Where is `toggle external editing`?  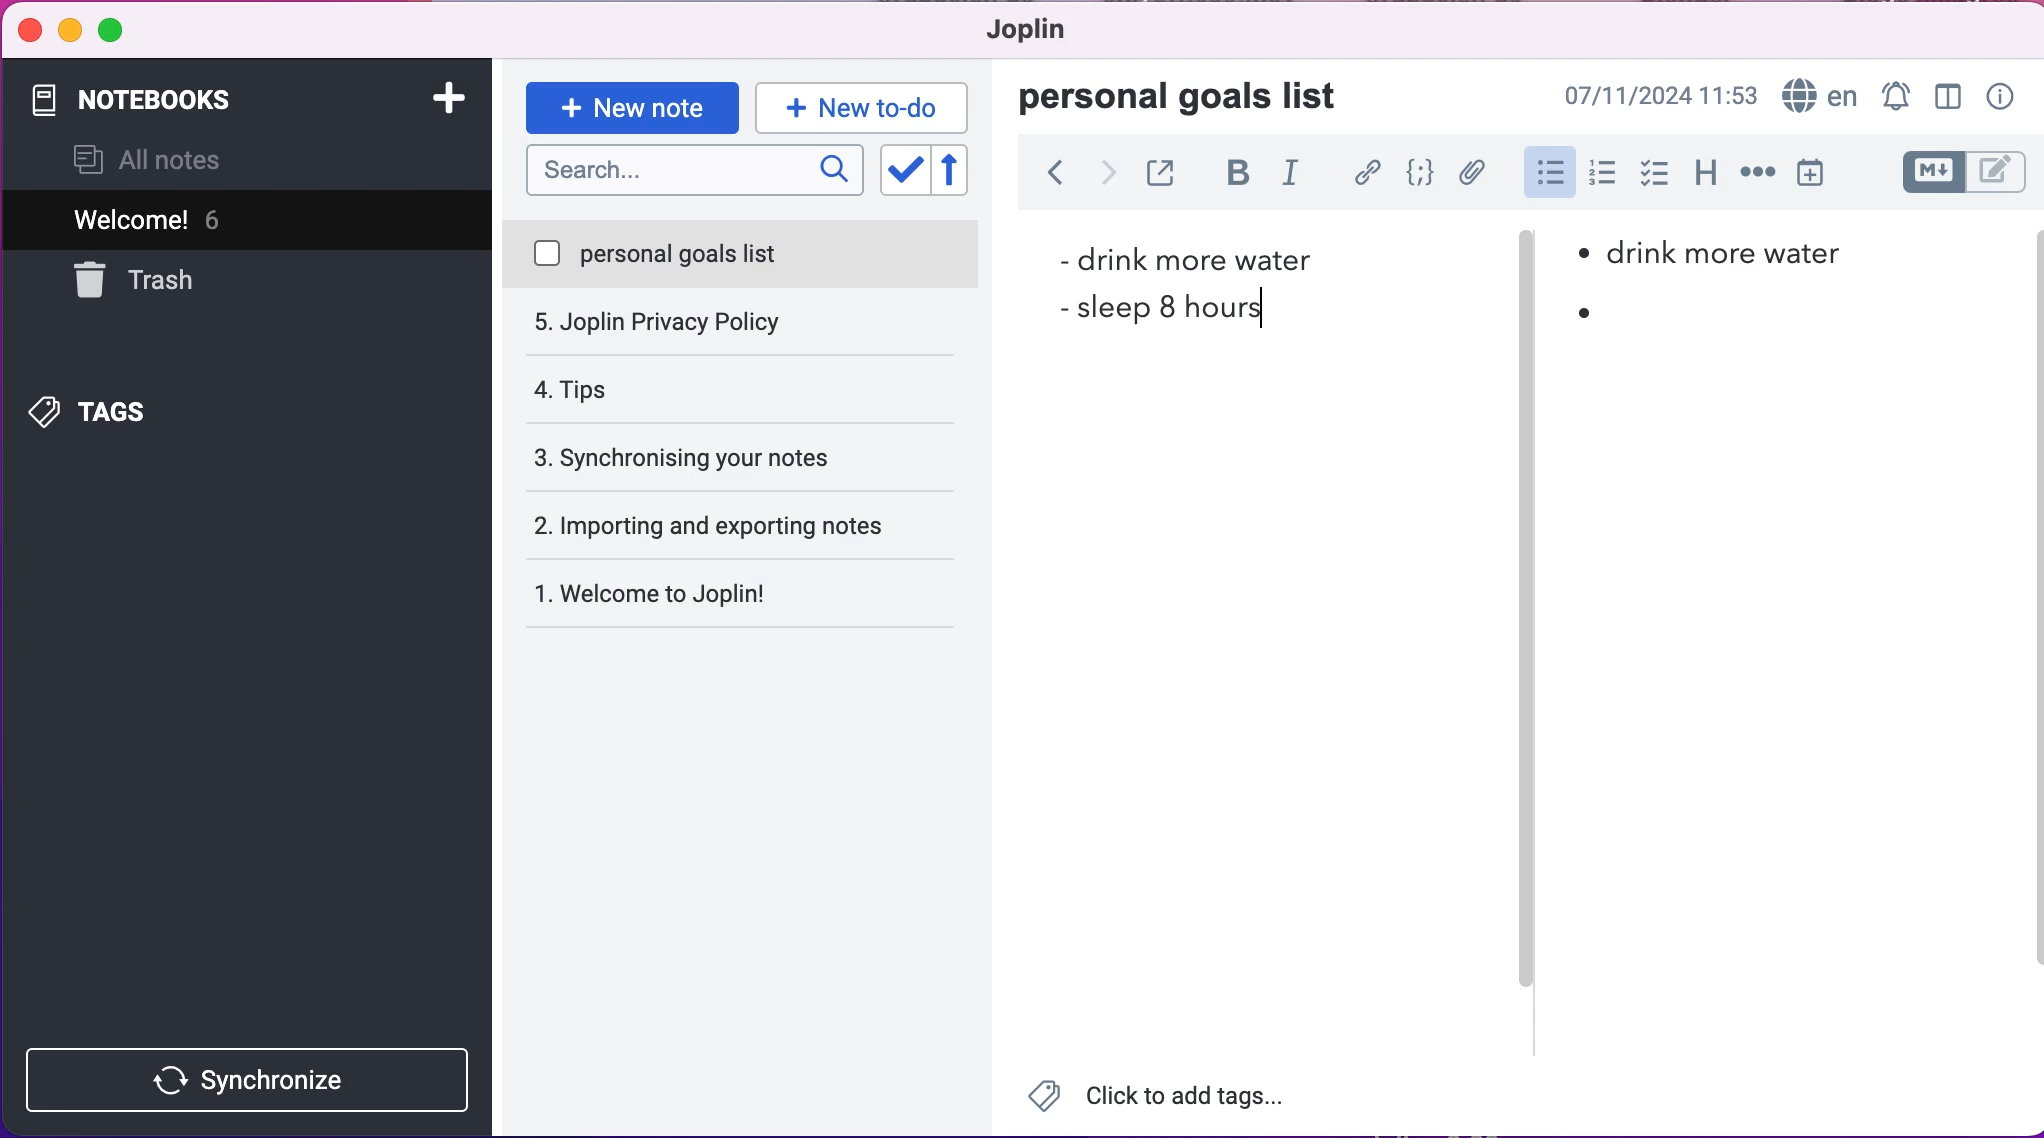 toggle external editing is located at coordinates (1161, 176).